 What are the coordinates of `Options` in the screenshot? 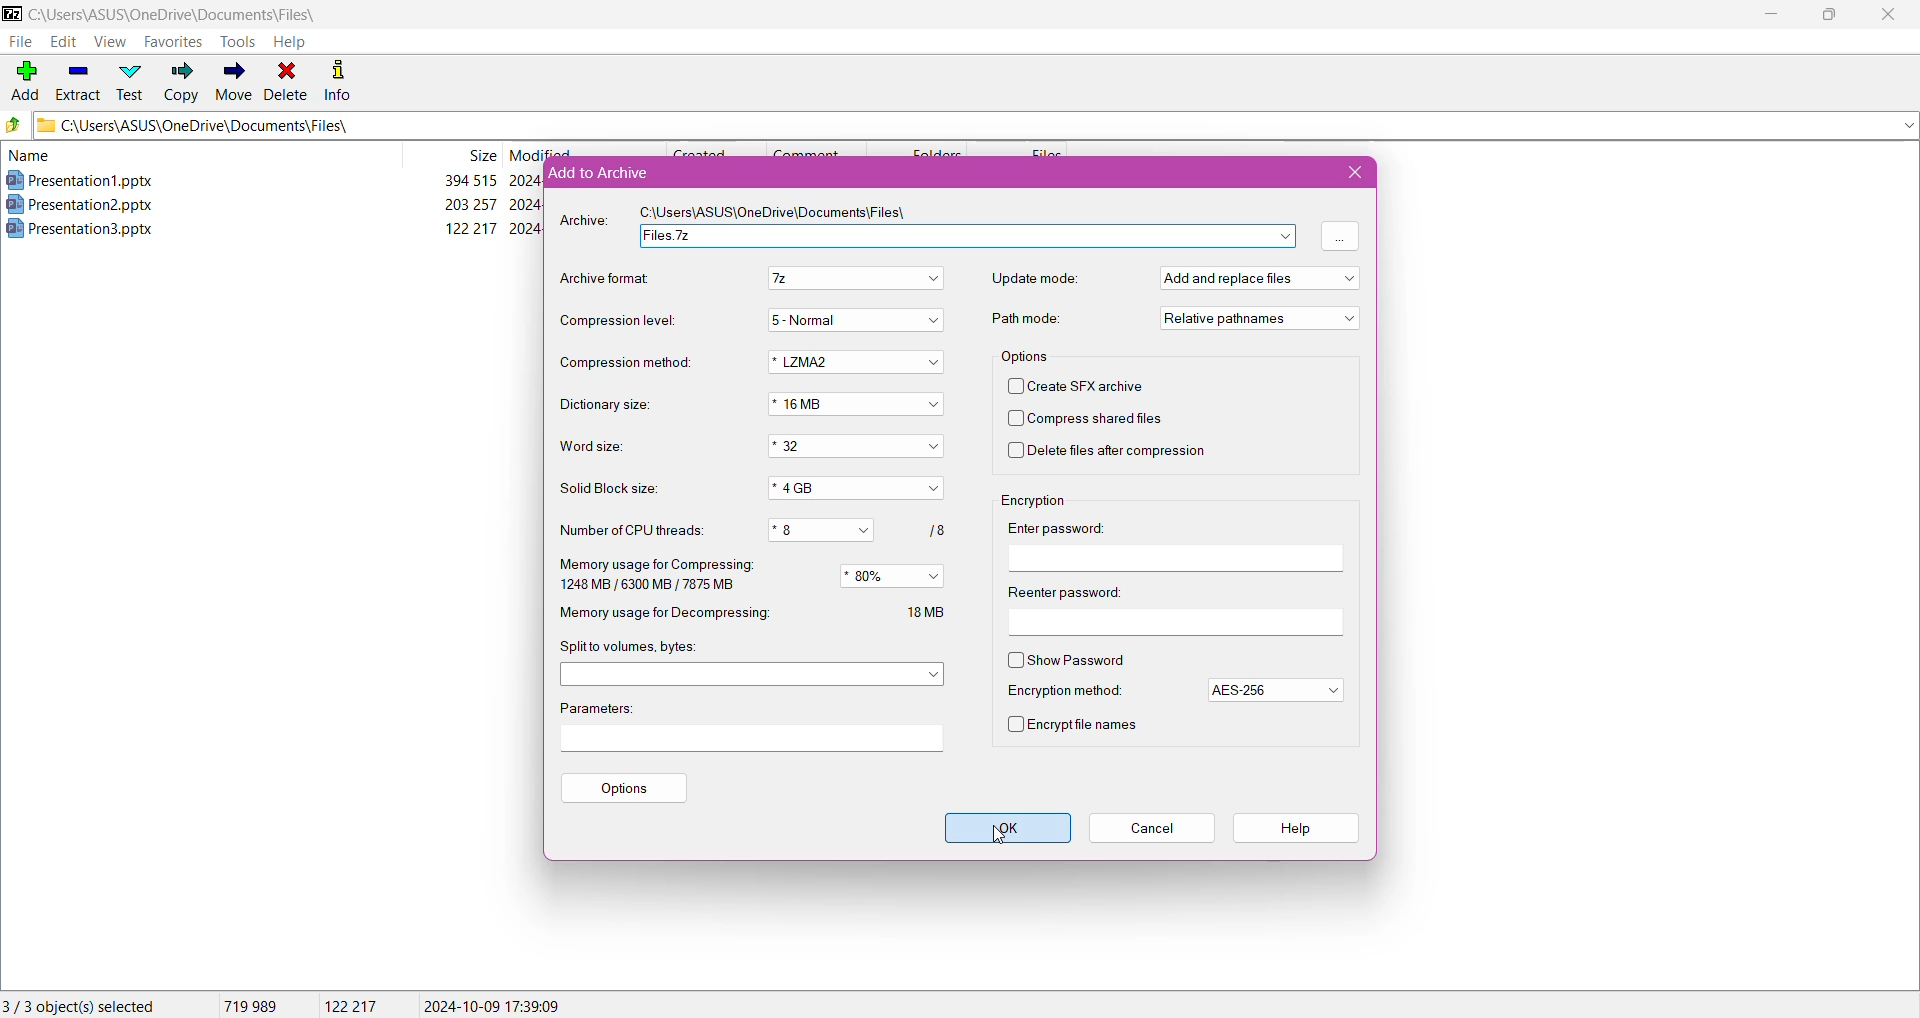 It's located at (1024, 357).